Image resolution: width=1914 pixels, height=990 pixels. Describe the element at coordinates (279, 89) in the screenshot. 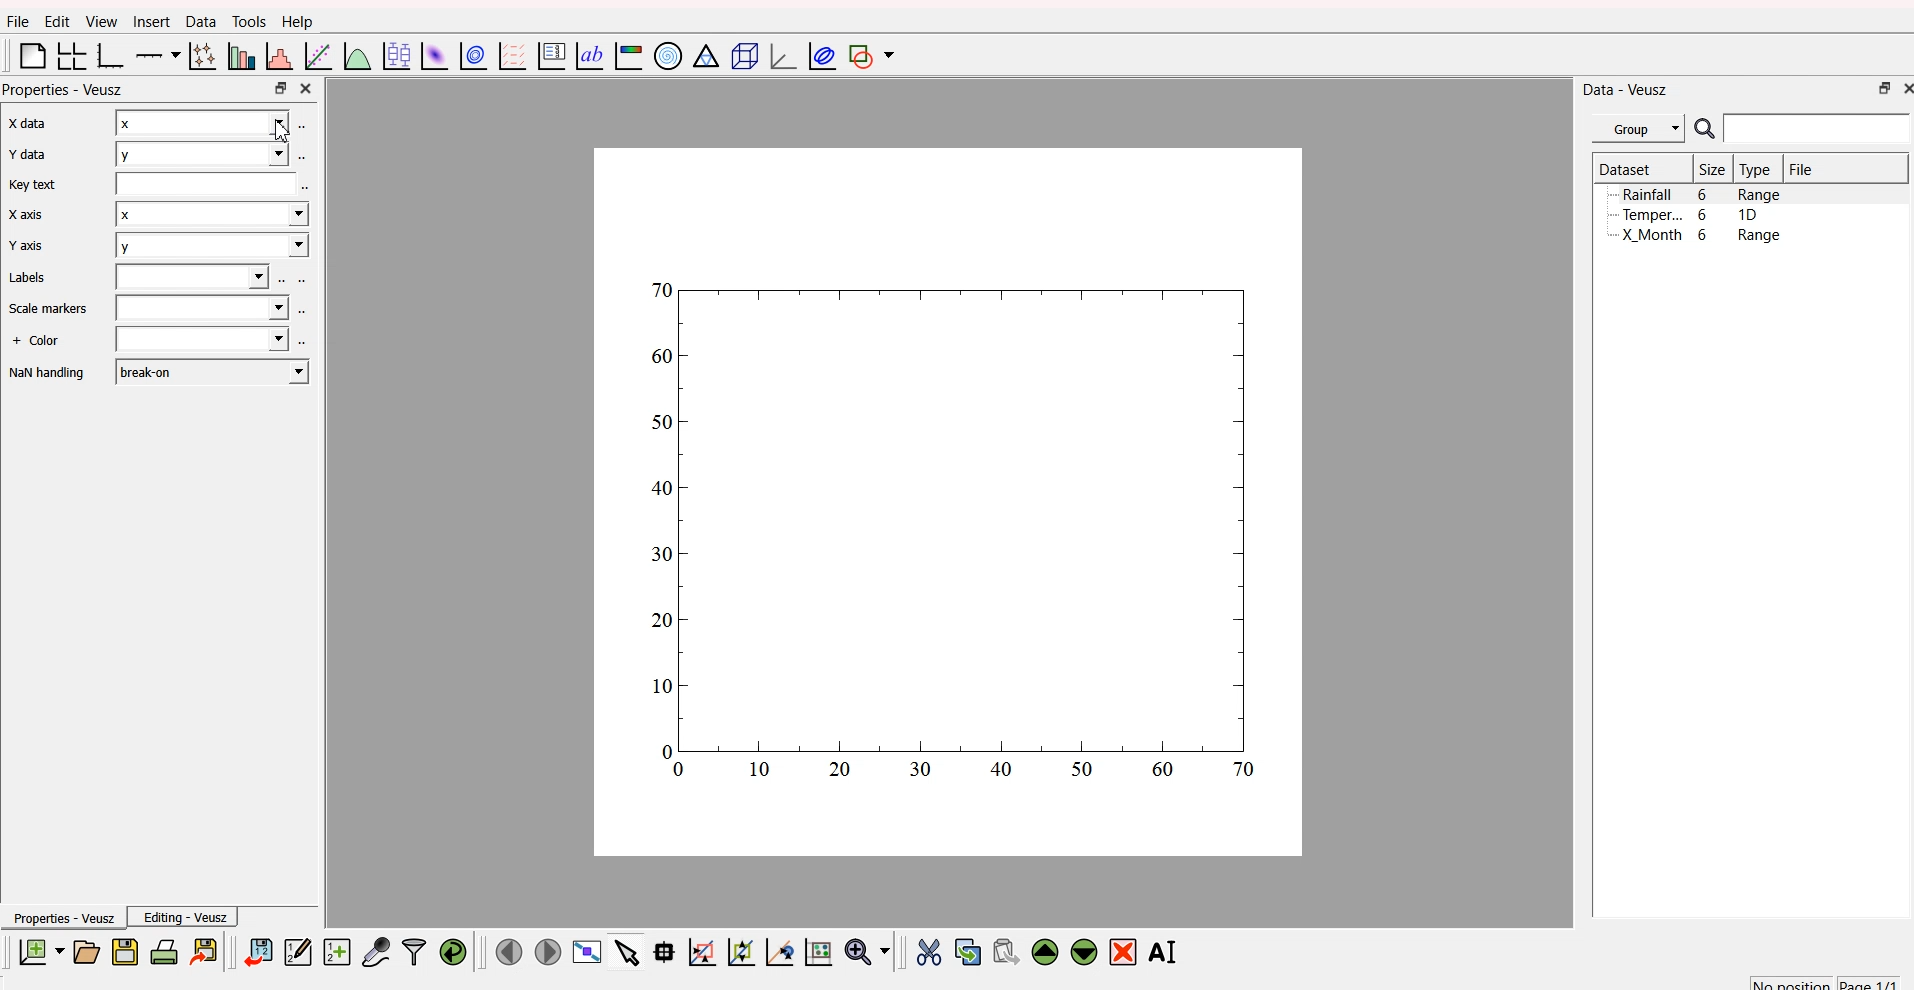

I see `maximize` at that location.